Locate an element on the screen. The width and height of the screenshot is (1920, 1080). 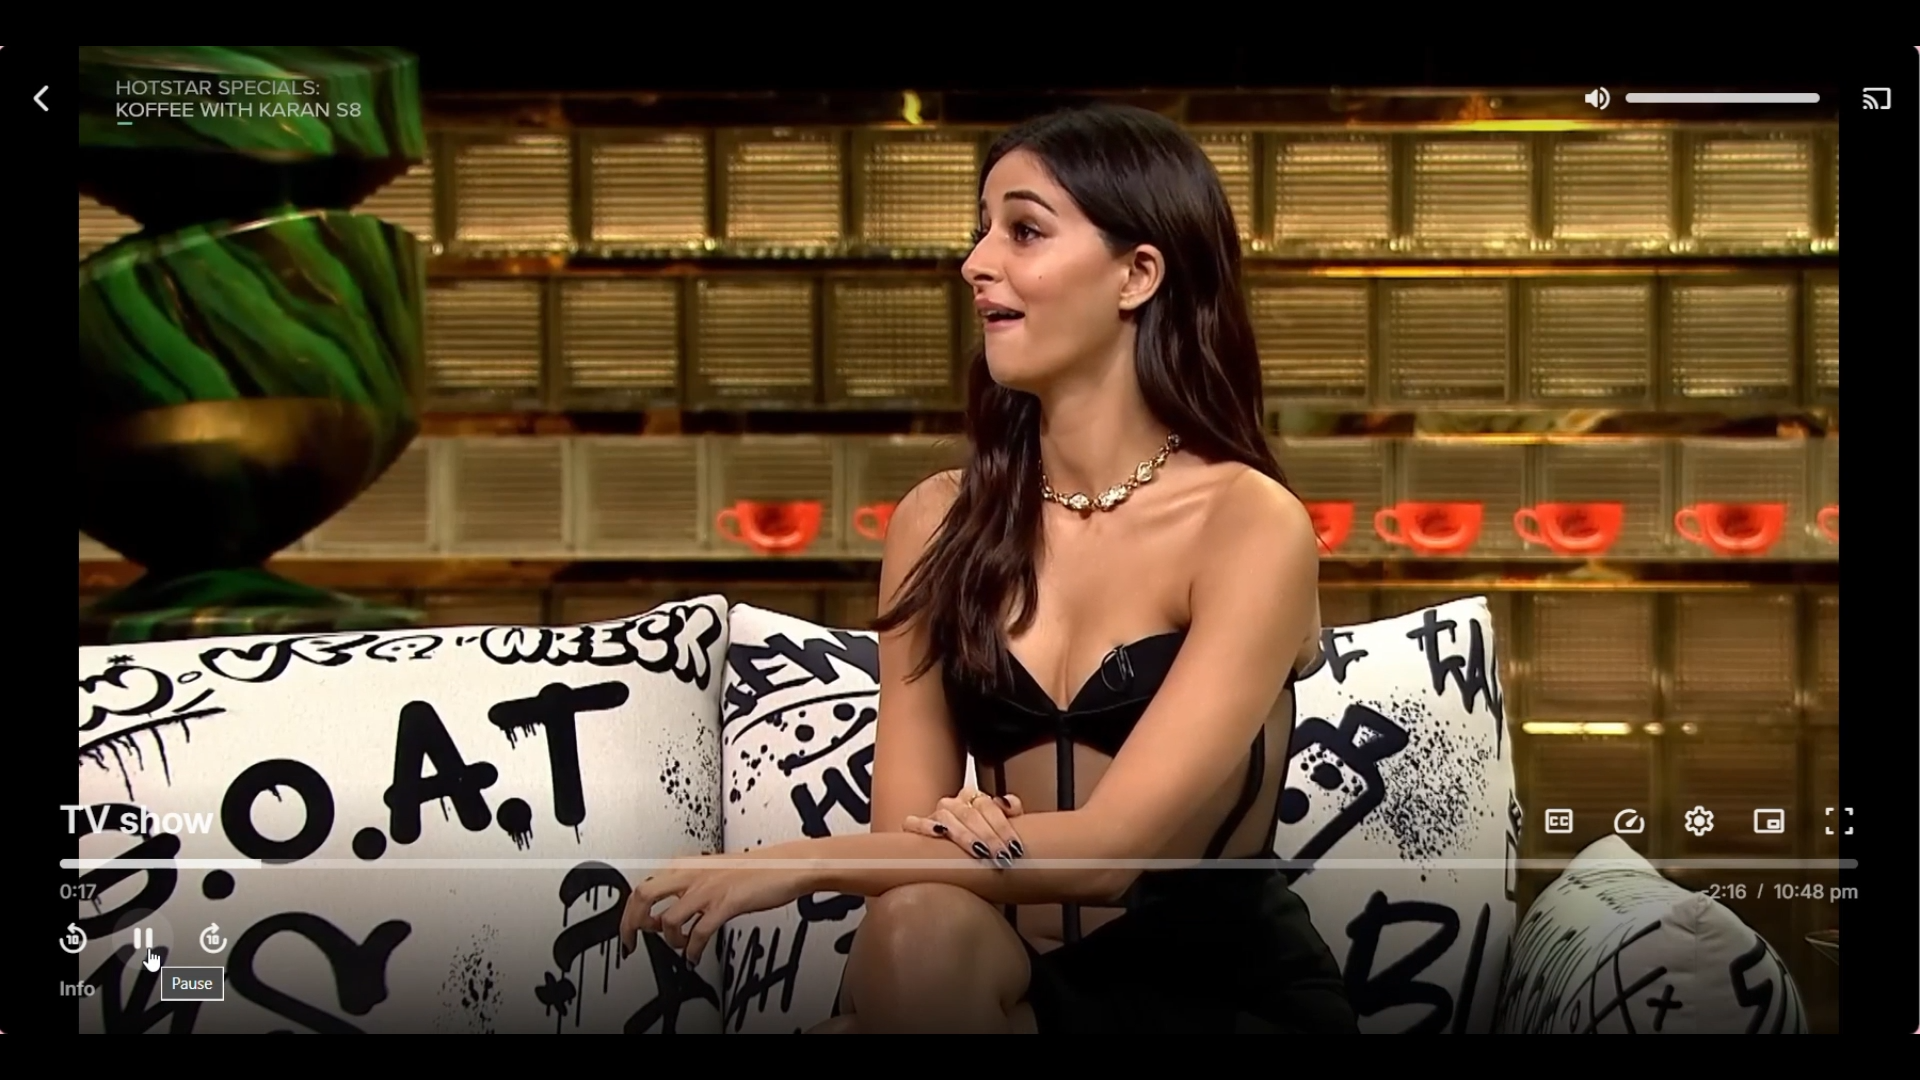
Description of selected icon is located at coordinates (192, 984).